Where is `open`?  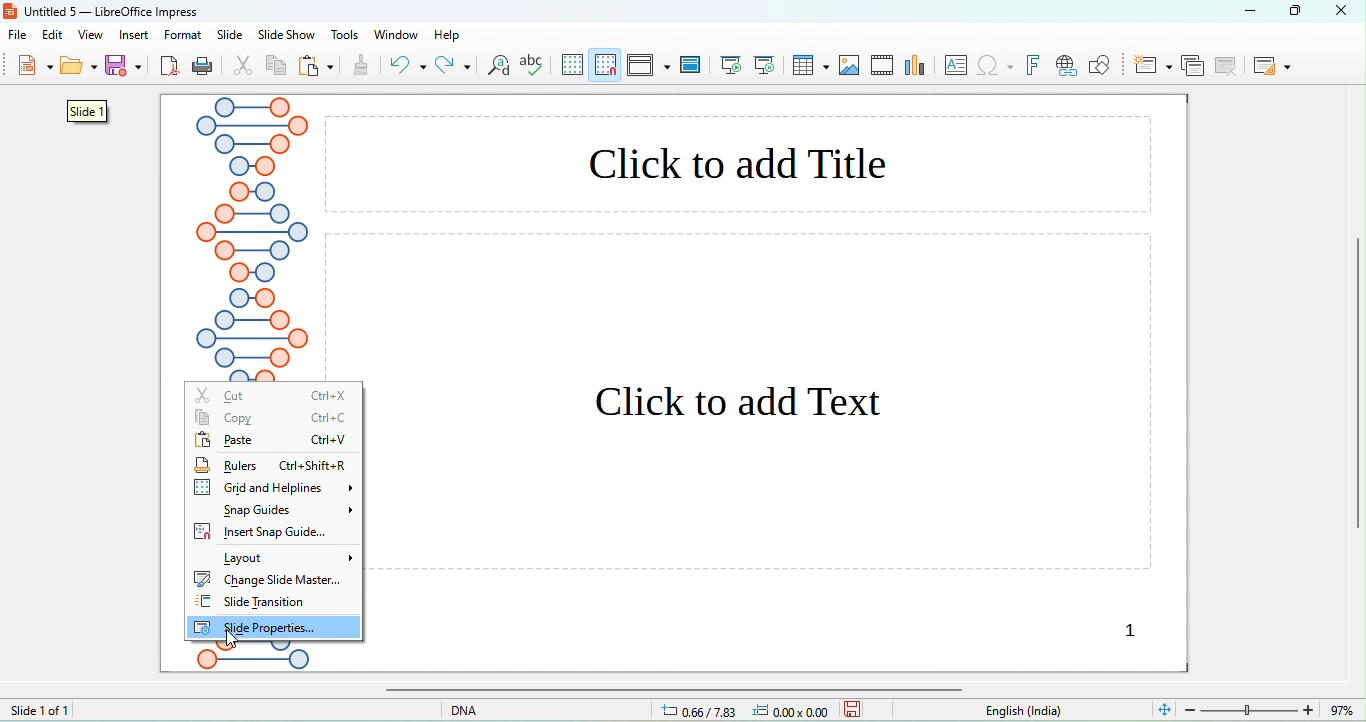 open is located at coordinates (79, 69).